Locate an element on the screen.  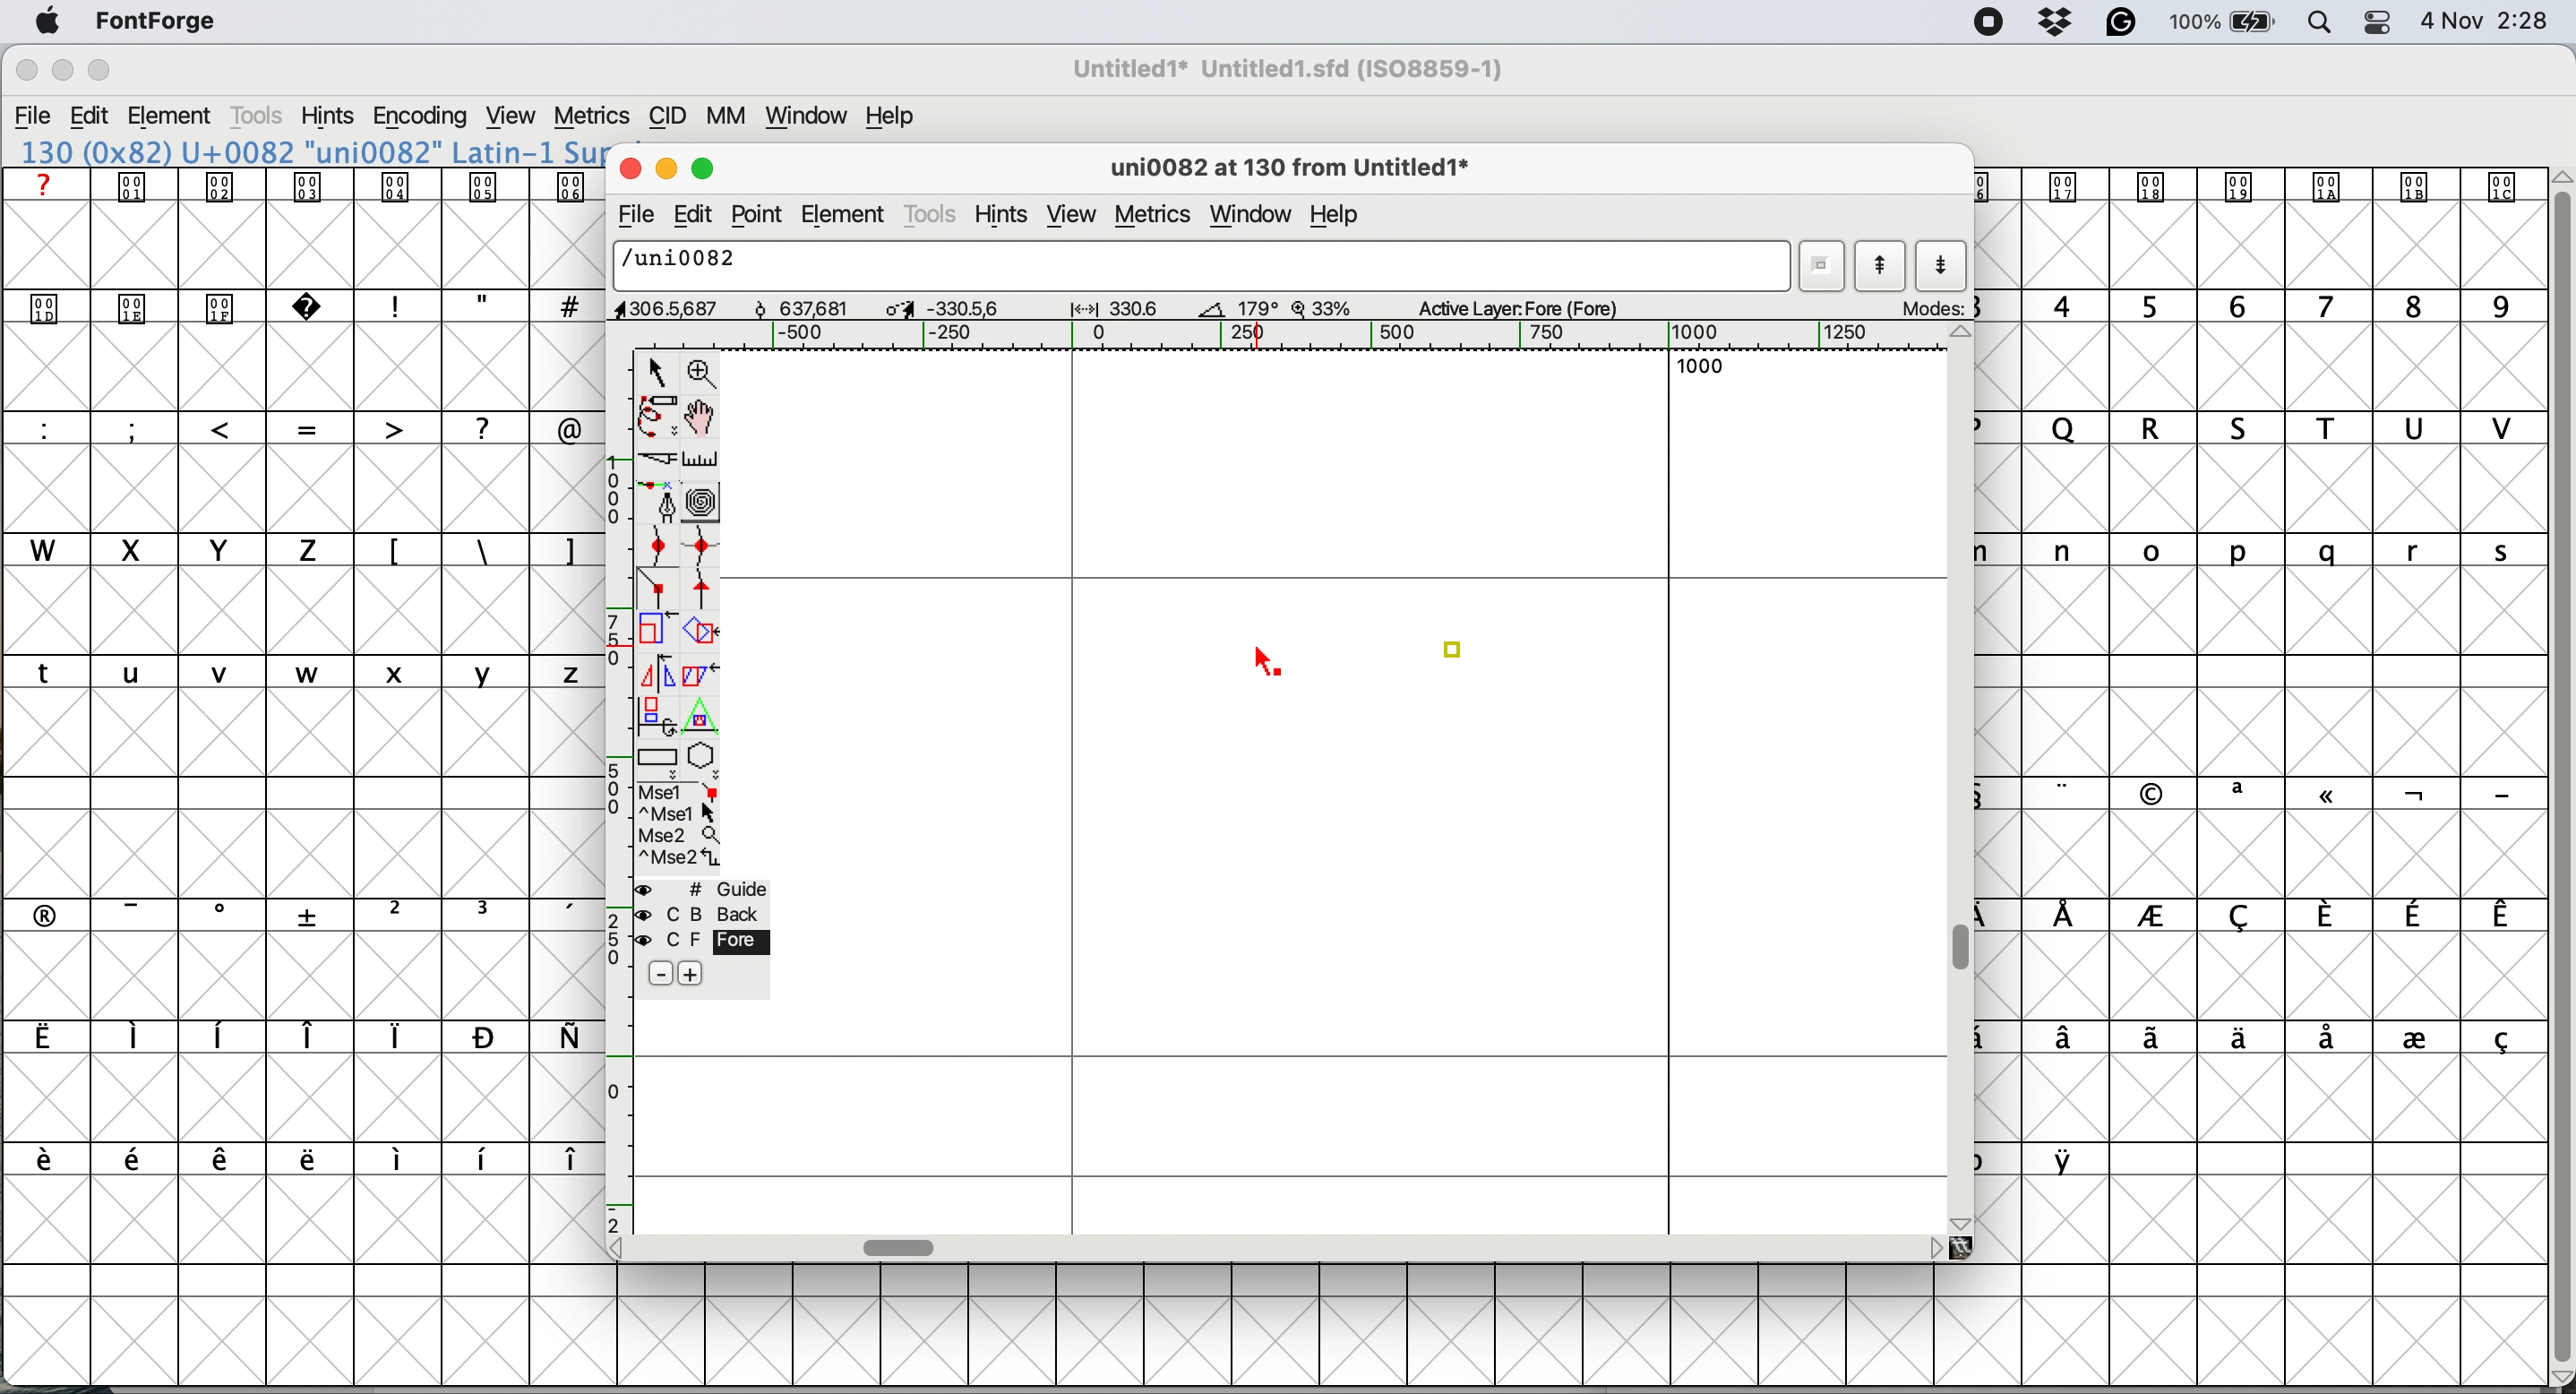
metrics is located at coordinates (1158, 216).